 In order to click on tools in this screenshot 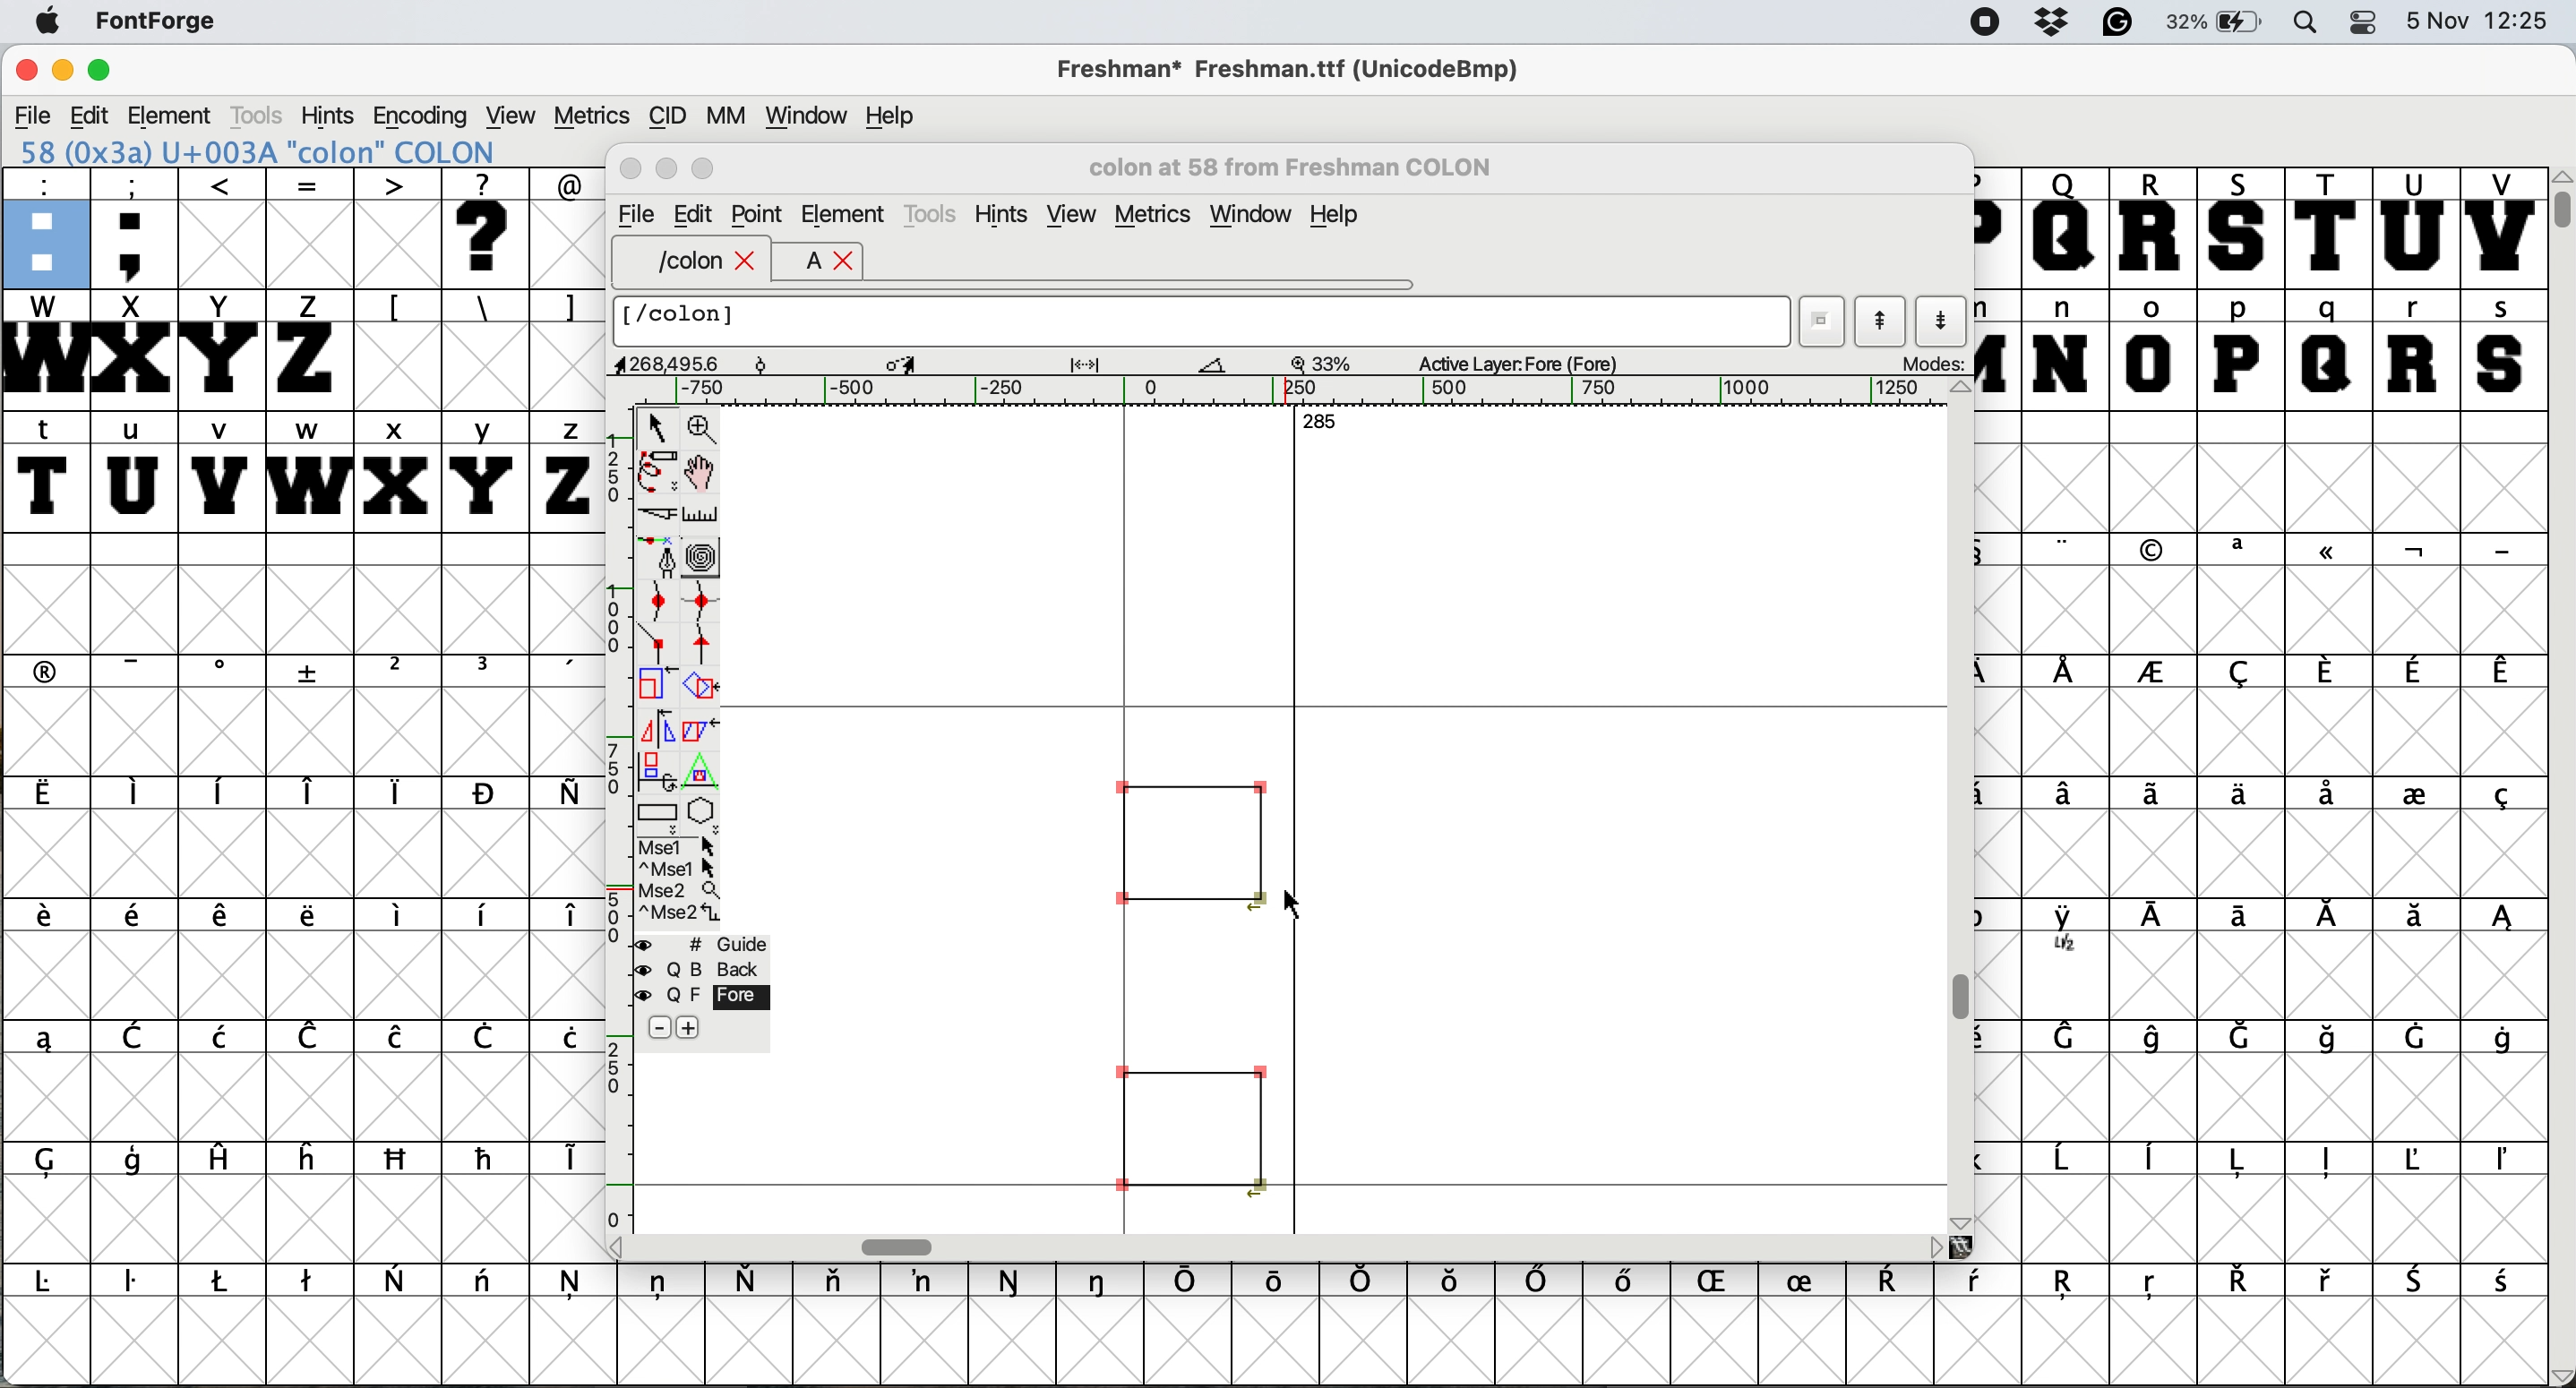, I will do `click(265, 113)`.